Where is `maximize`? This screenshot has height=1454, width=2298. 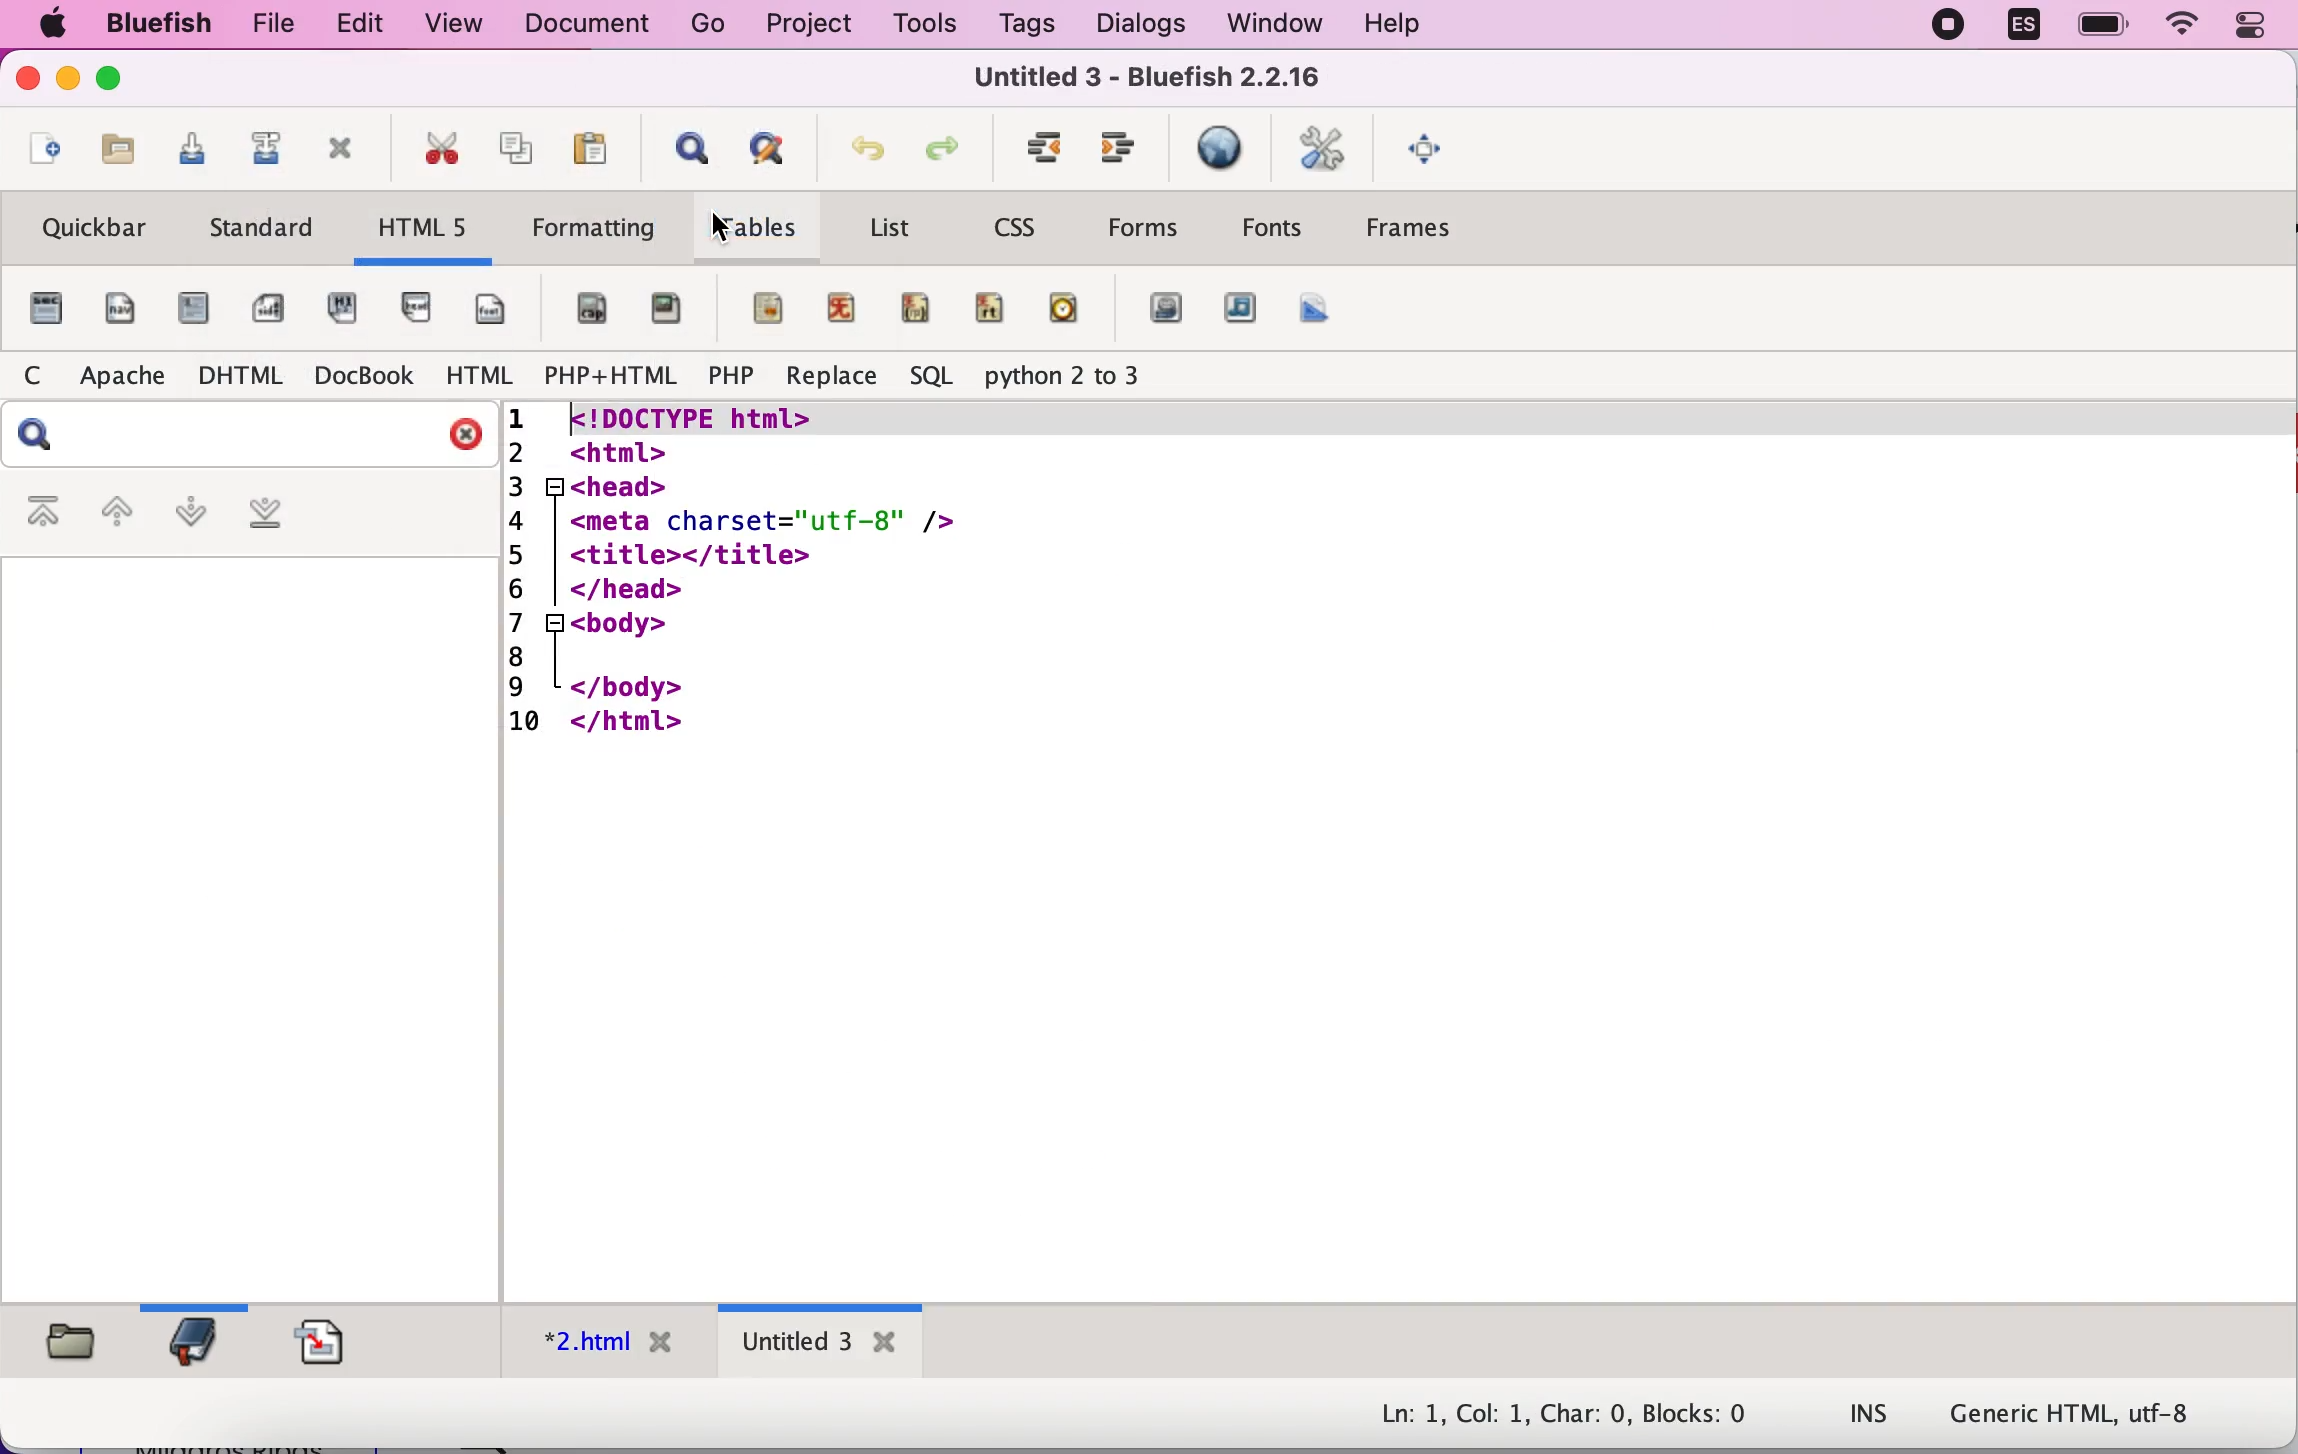
maximize is located at coordinates (118, 80).